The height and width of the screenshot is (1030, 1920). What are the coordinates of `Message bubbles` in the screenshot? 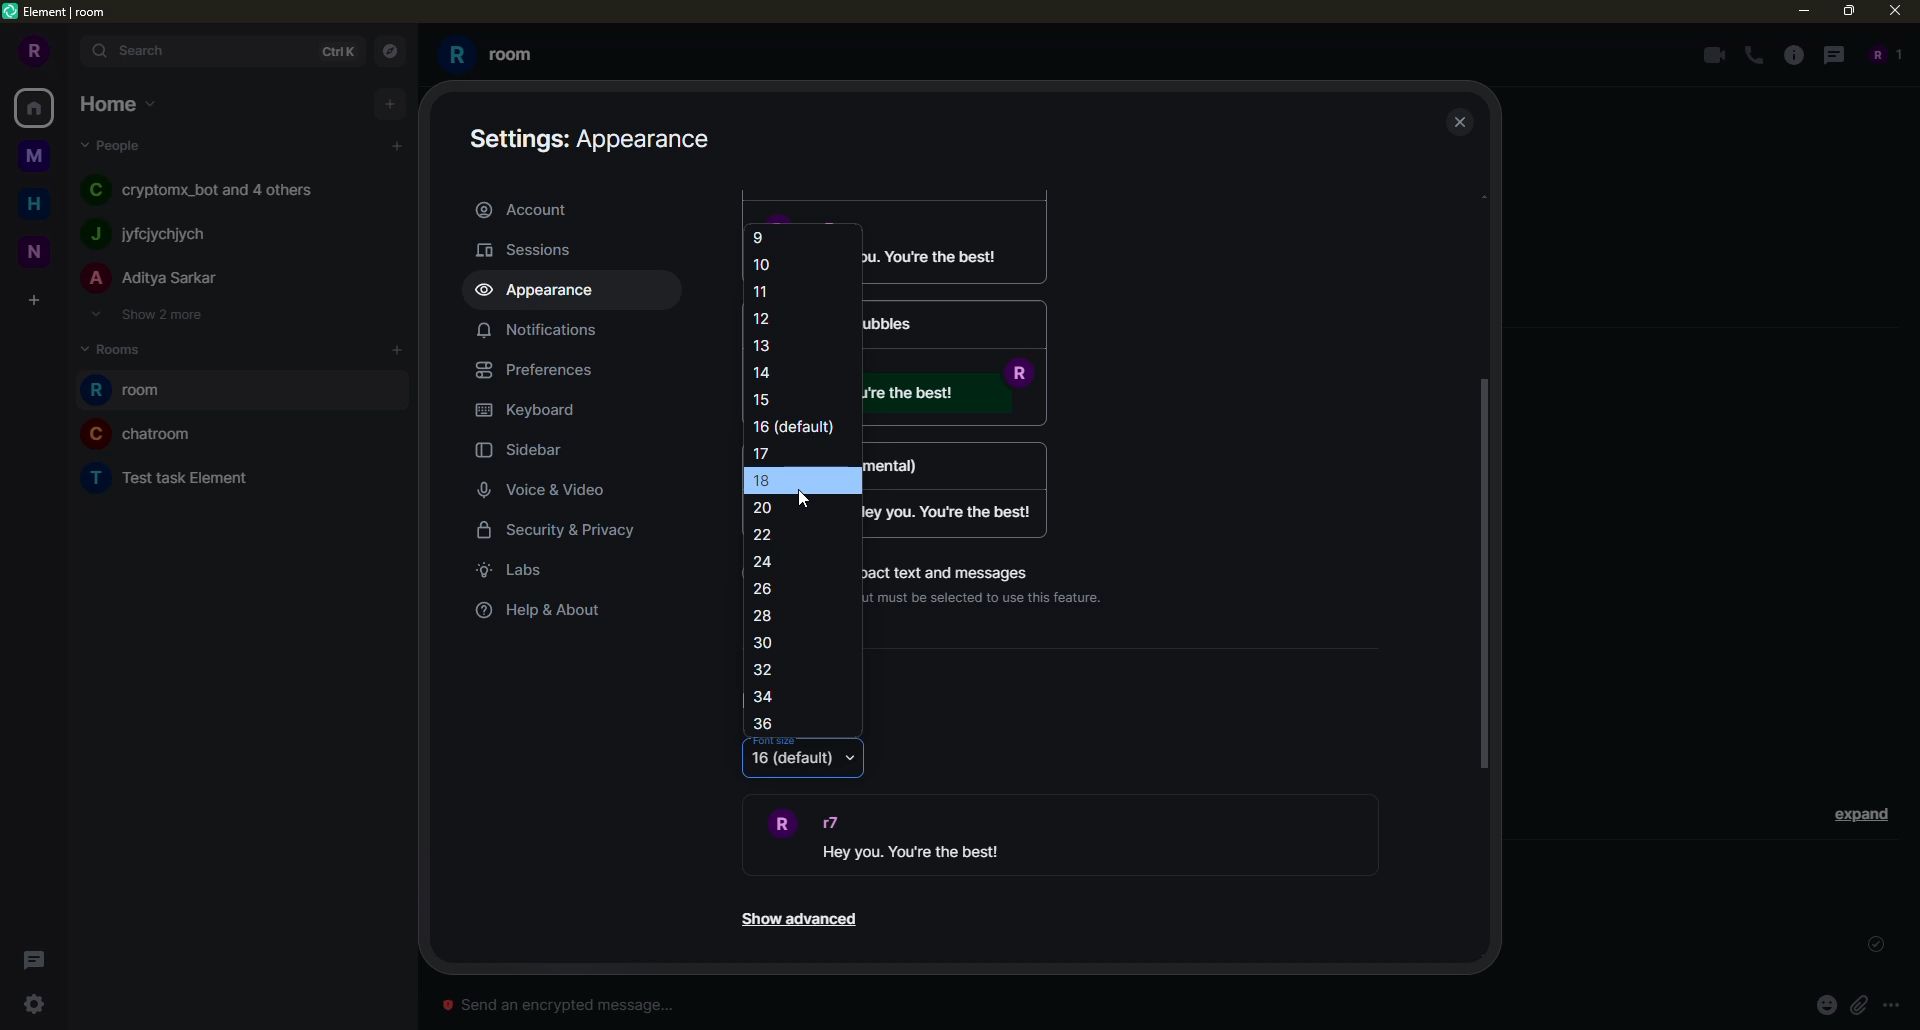 It's located at (952, 323).